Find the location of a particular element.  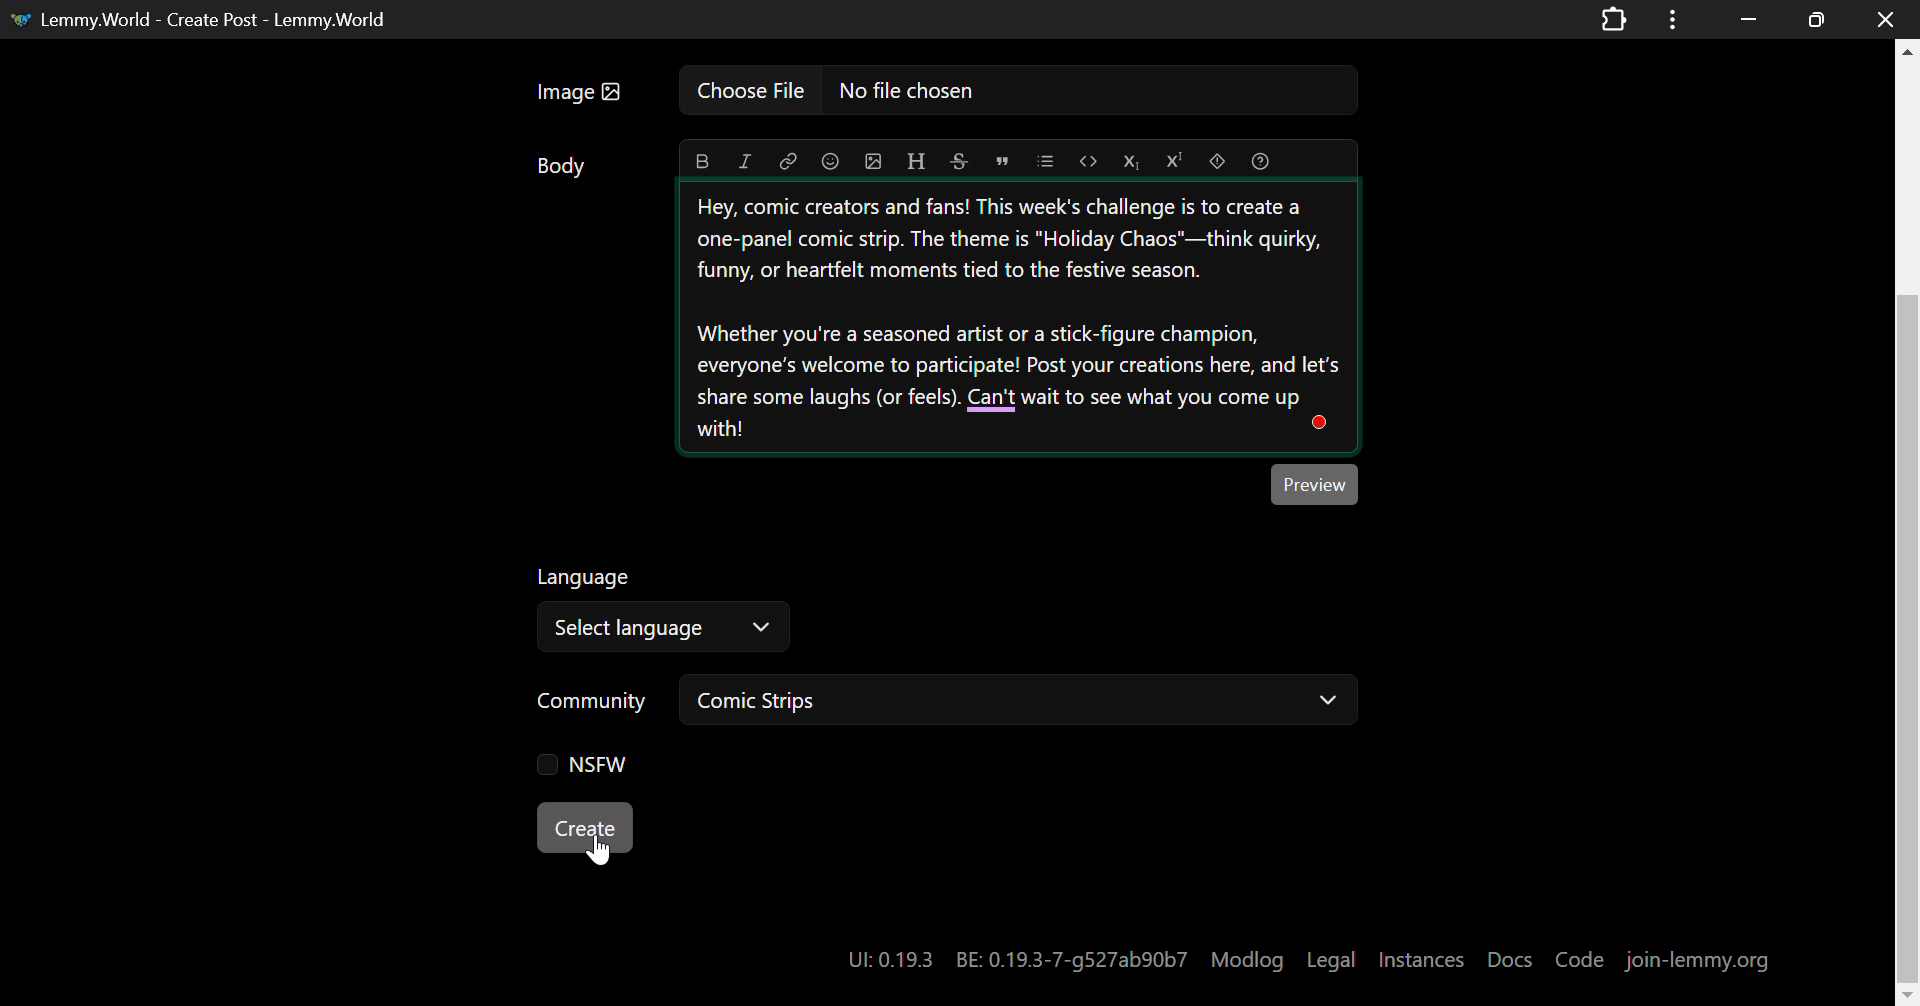

Modlog is located at coordinates (1247, 960).